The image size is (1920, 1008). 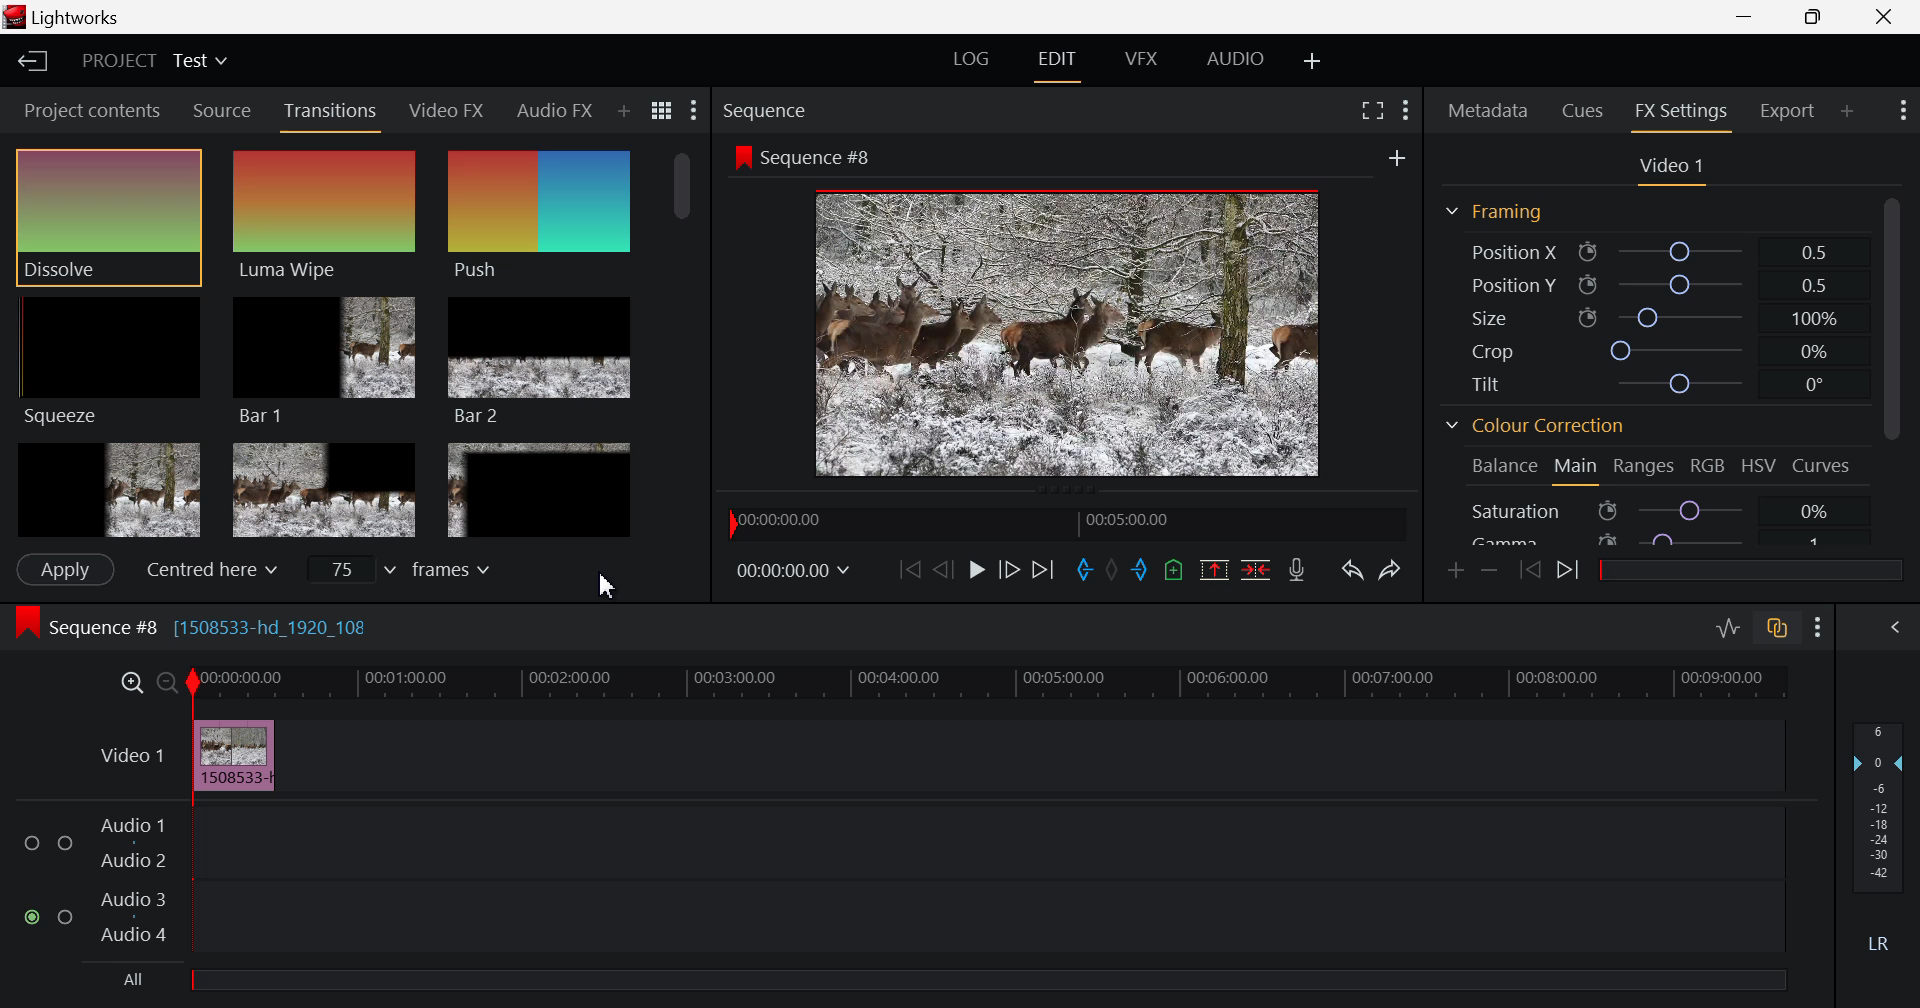 What do you see at coordinates (1232, 58) in the screenshot?
I see `AUDIO Layout` at bounding box center [1232, 58].